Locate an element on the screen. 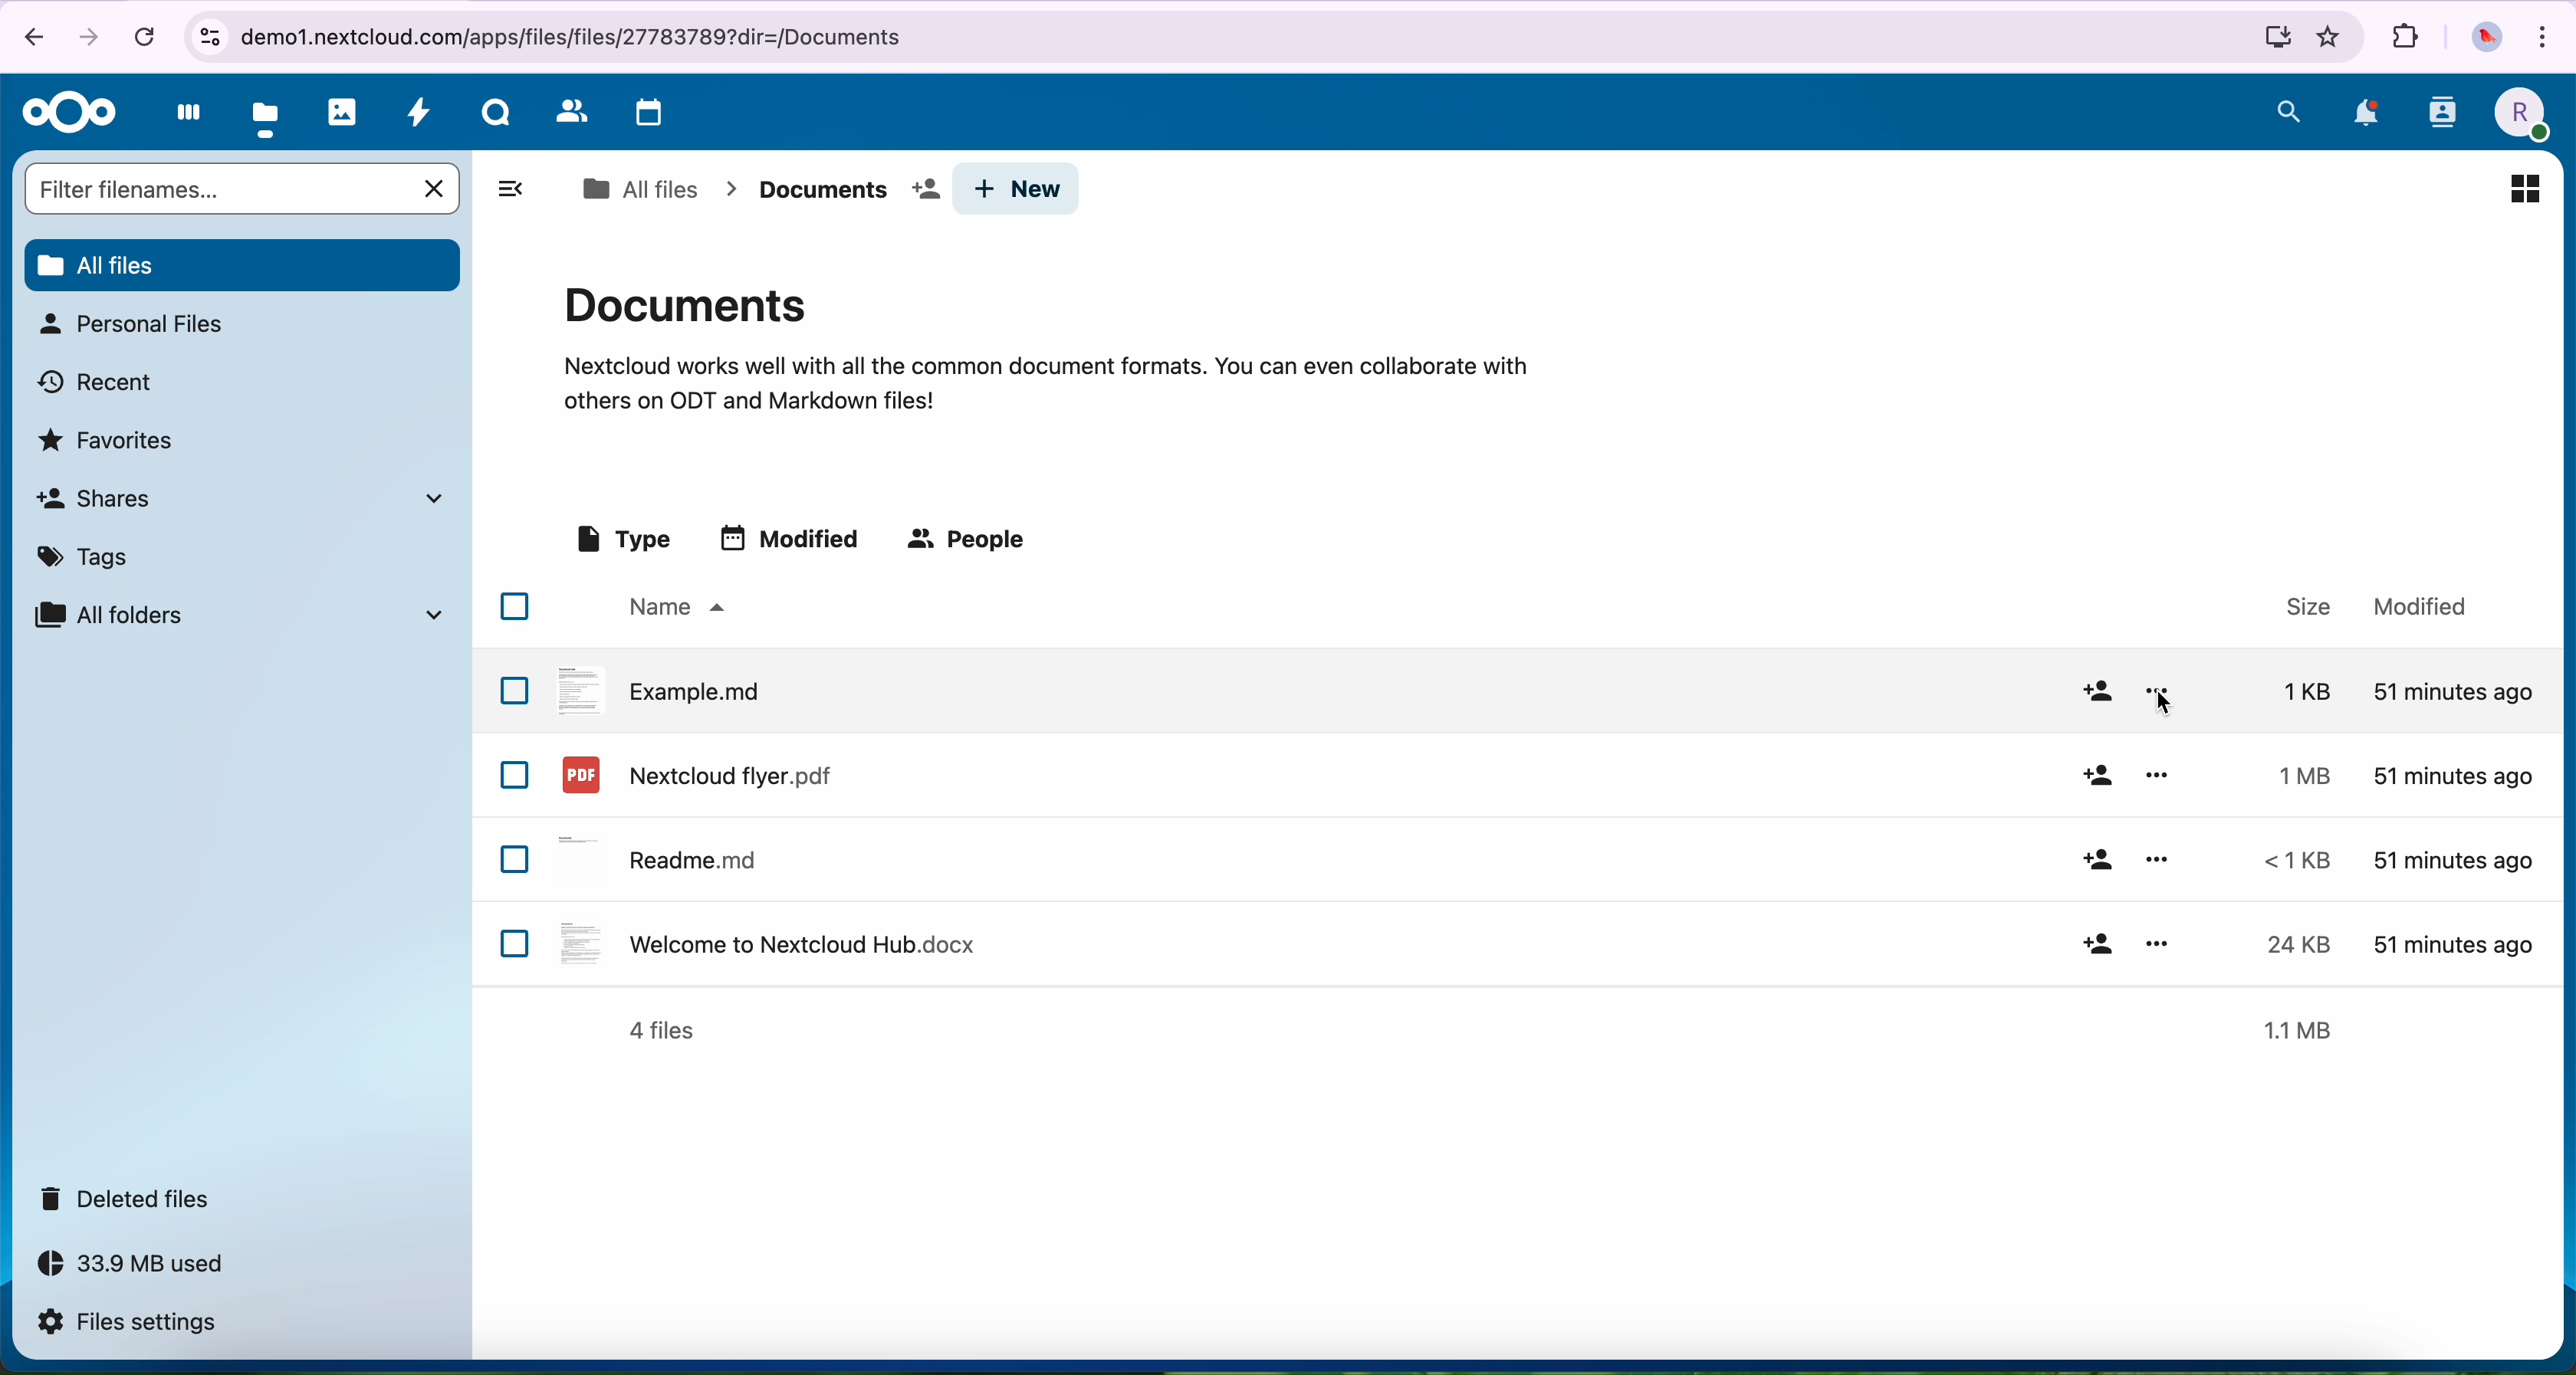 The height and width of the screenshot is (1375, 2576). calendar is located at coordinates (644, 114).